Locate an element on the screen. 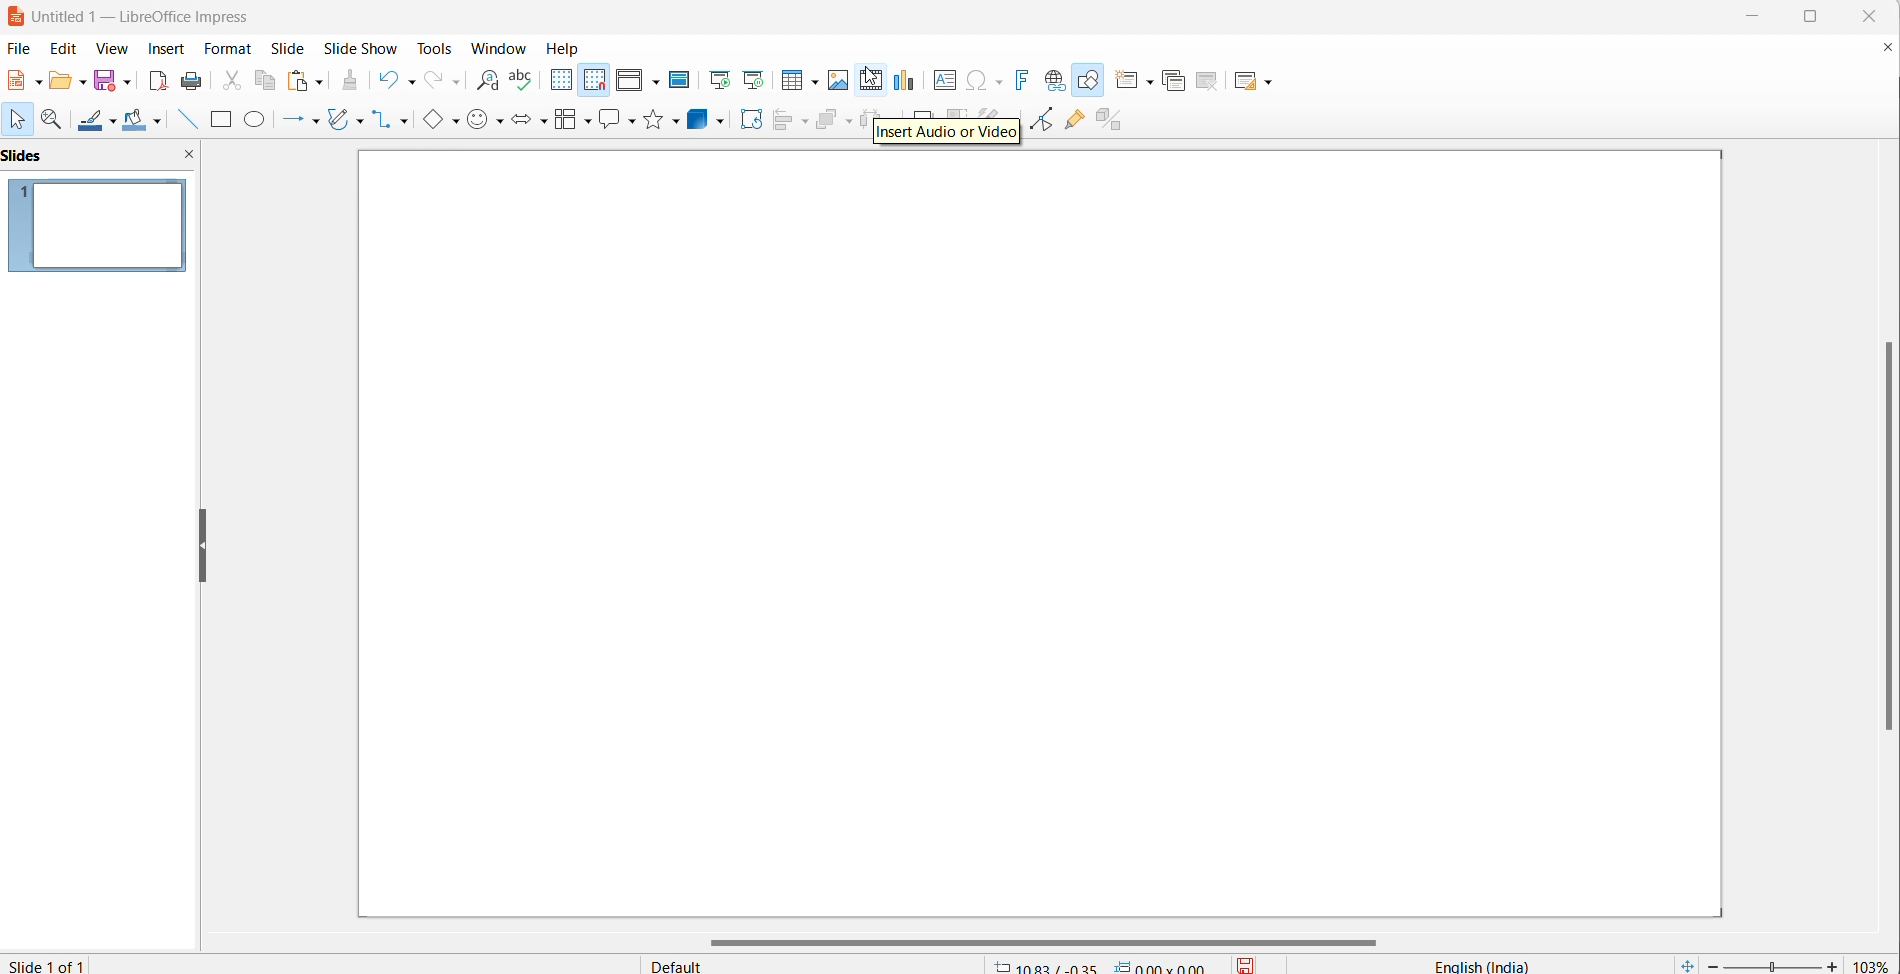 The width and height of the screenshot is (1900, 974). minimize is located at coordinates (1747, 15).